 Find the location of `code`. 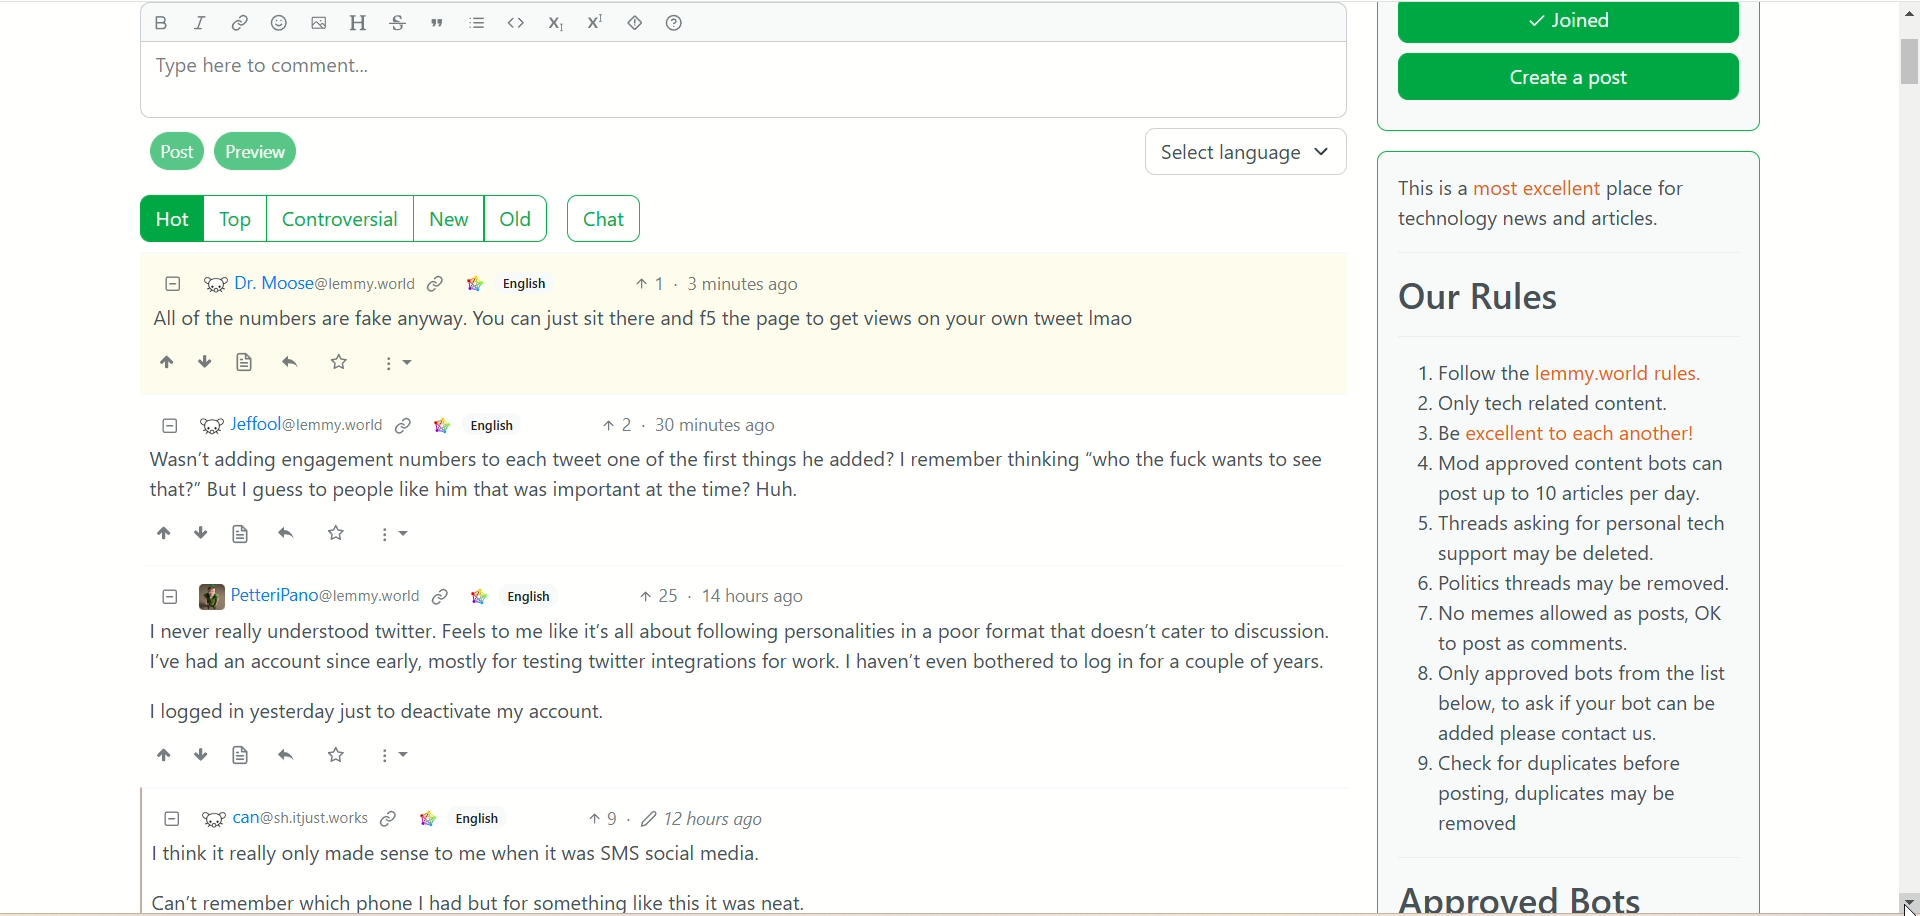

code is located at coordinates (515, 22).